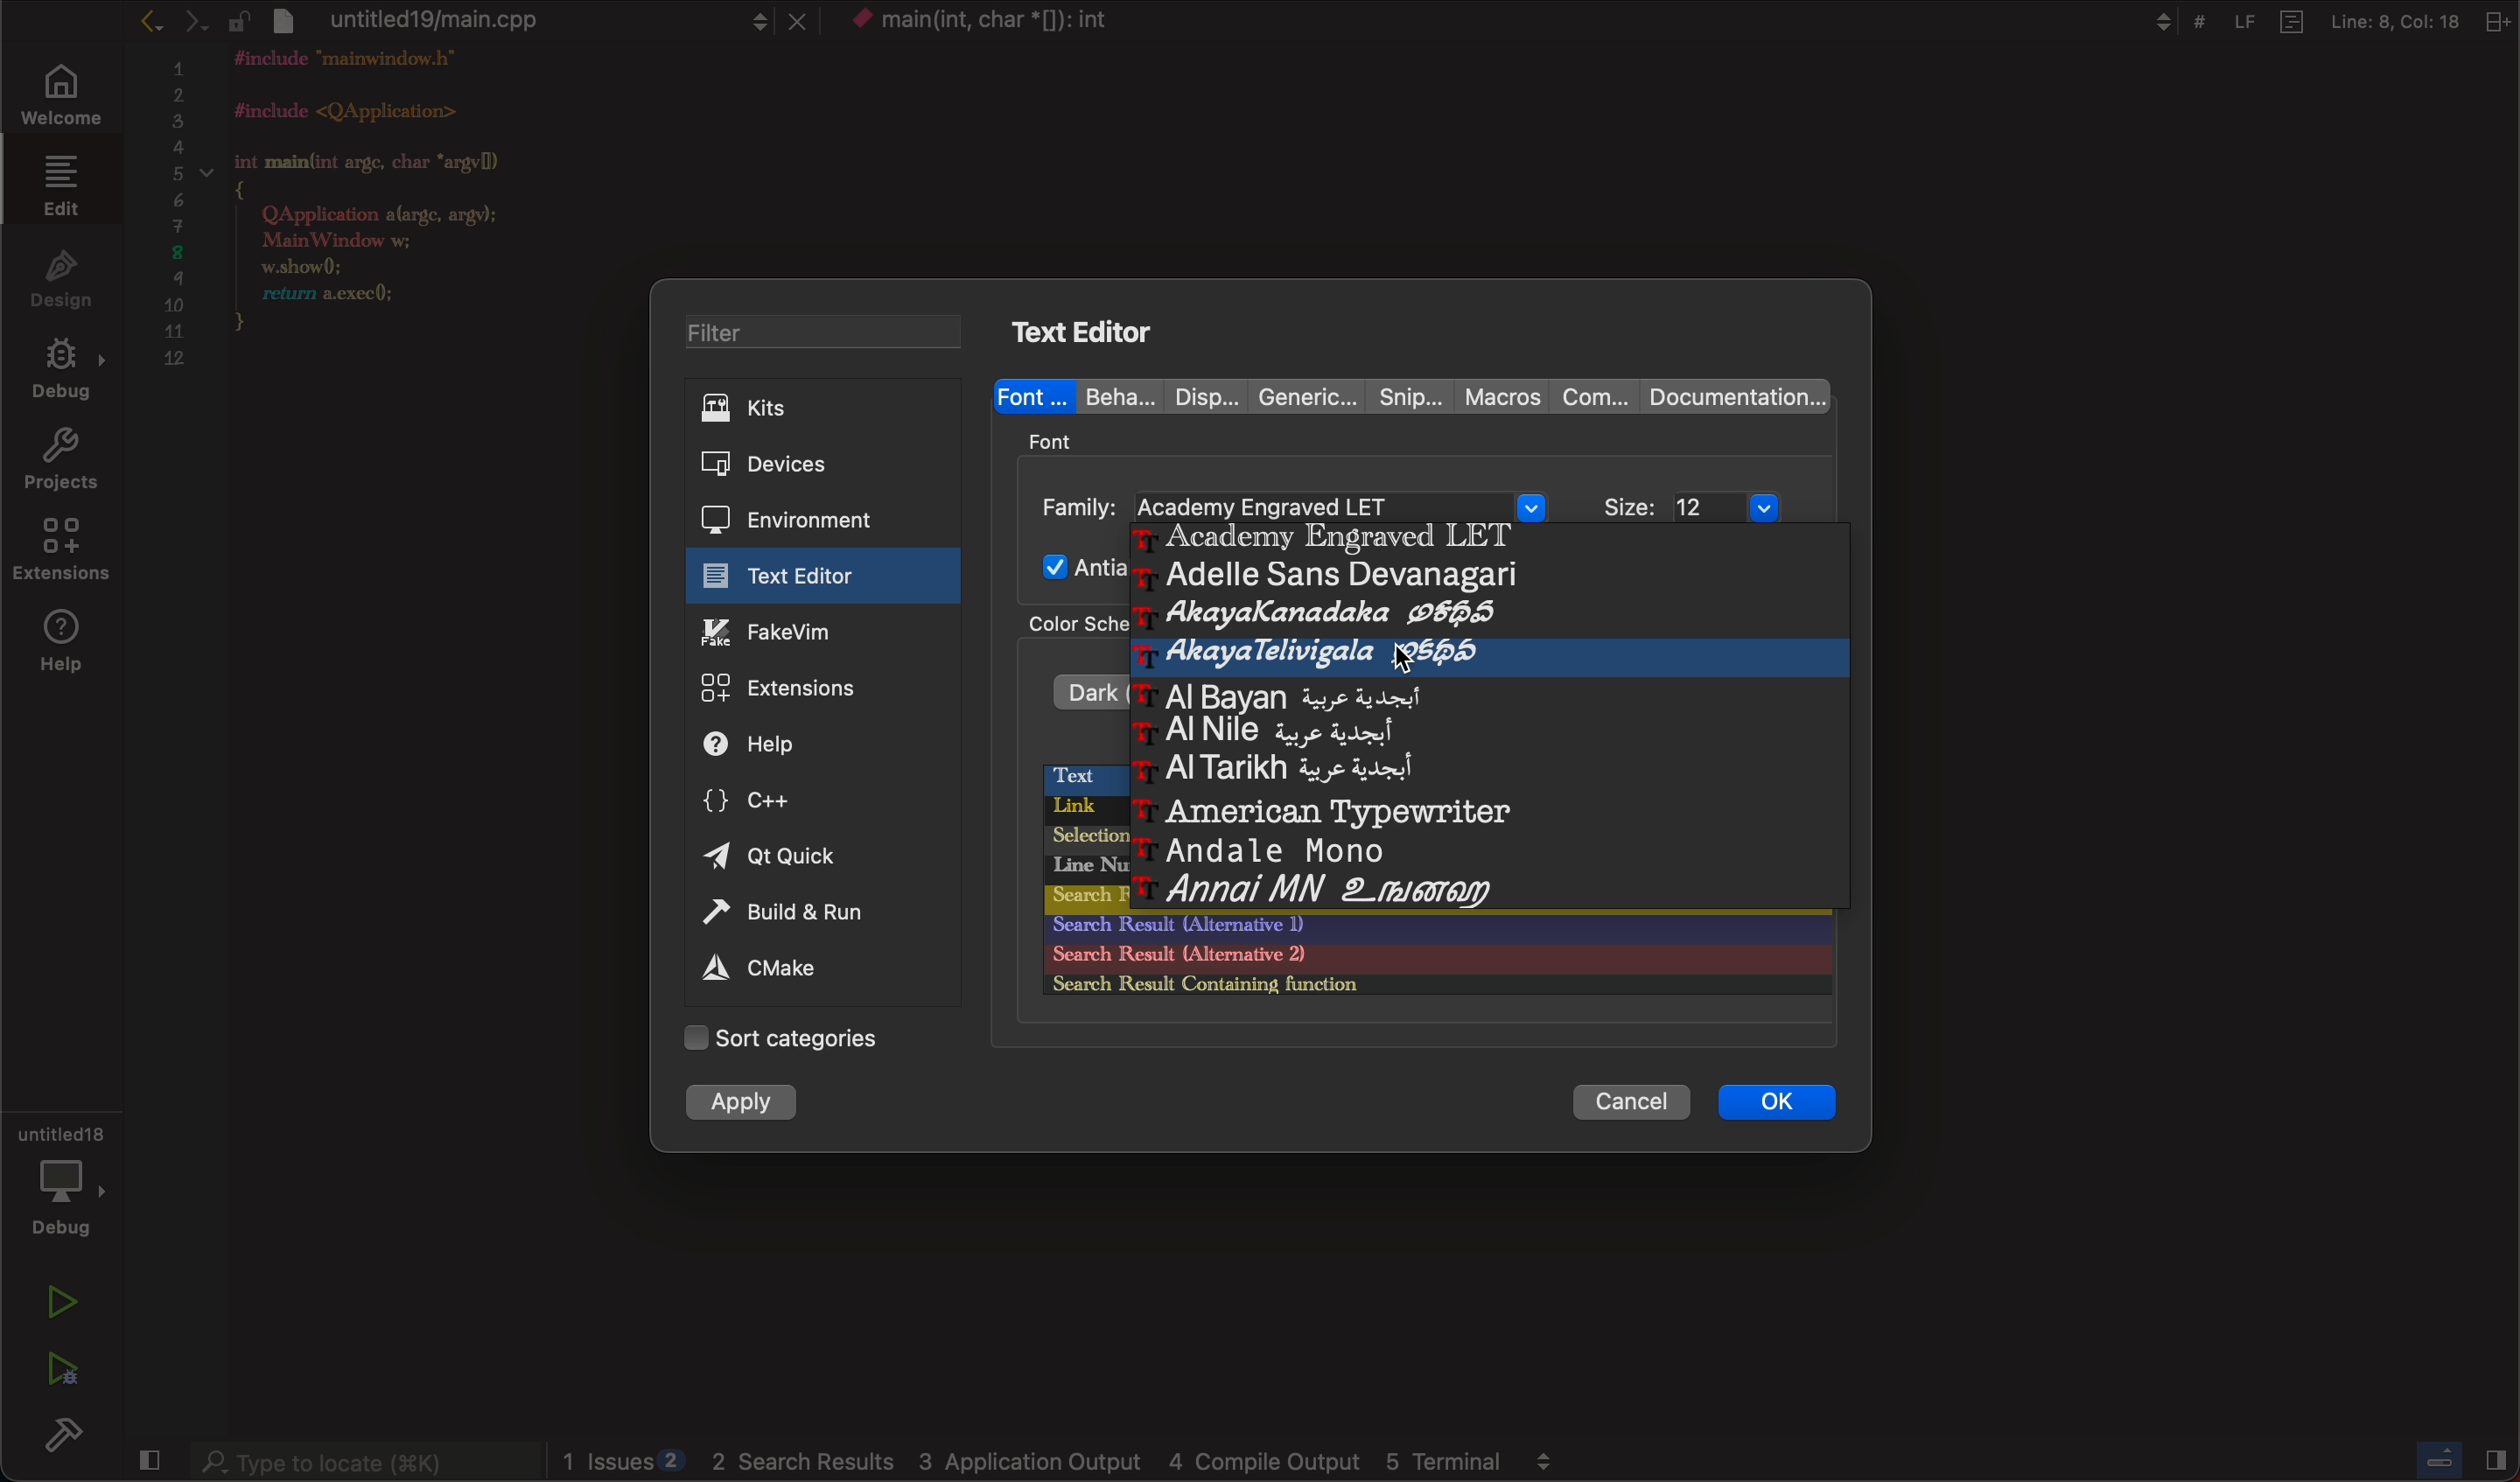 Image resolution: width=2520 pixels, height=1482 pixels. I want to click on al tarikh, so click(1262, 770).